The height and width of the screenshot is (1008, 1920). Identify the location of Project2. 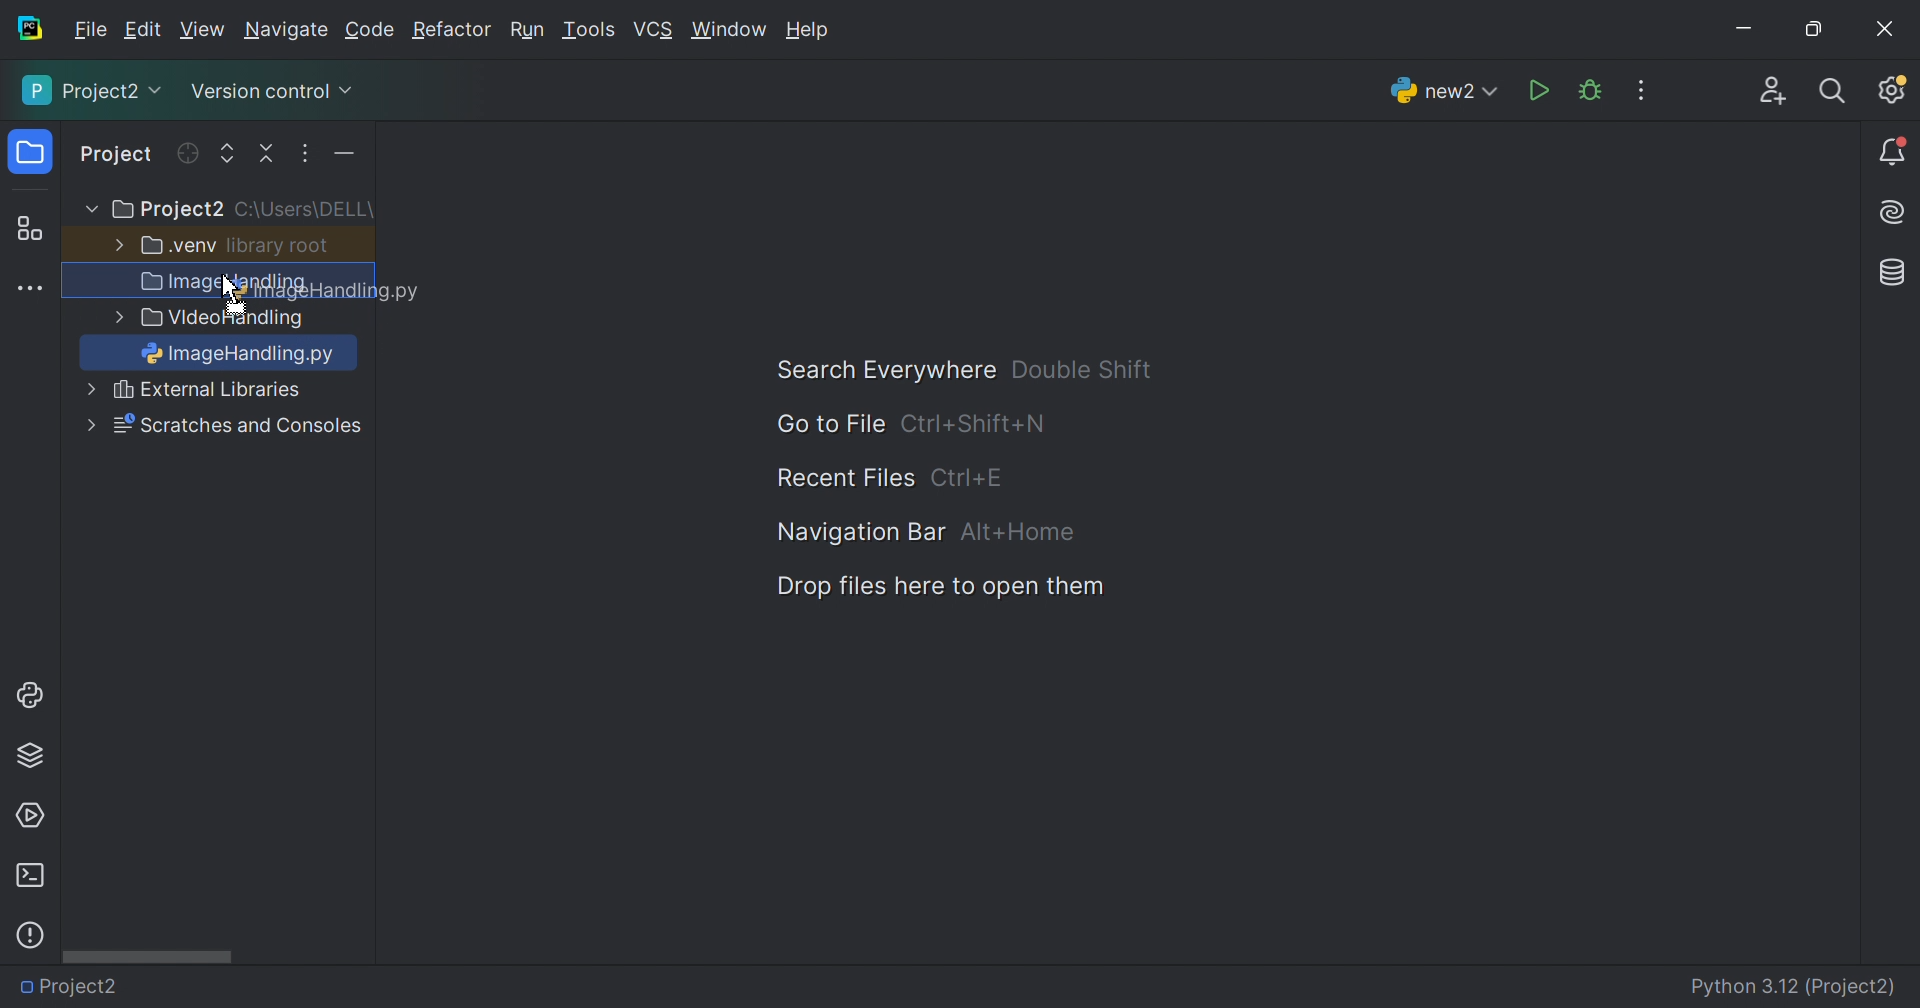
(166, 210).